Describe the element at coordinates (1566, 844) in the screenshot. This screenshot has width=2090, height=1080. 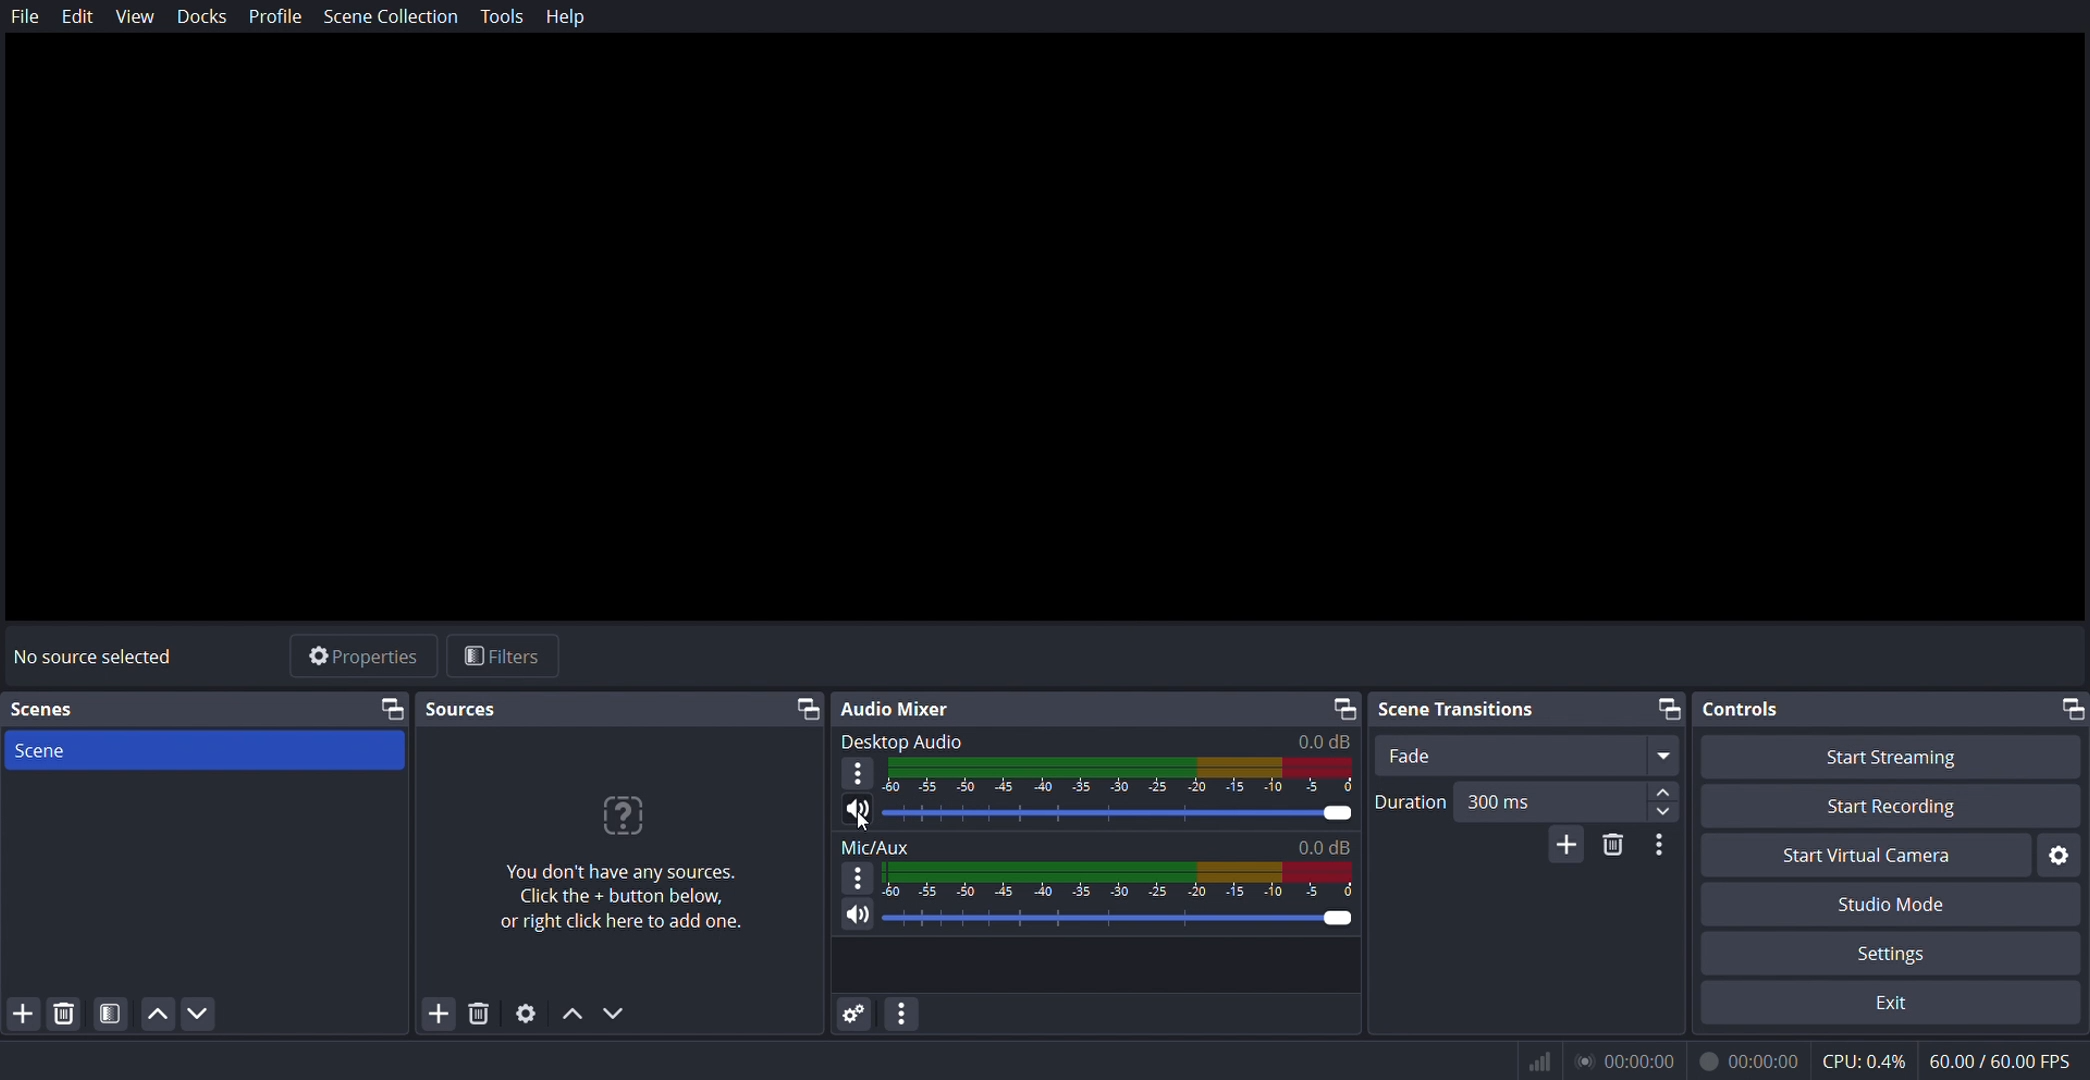
I see `add scene transitions` at that location.